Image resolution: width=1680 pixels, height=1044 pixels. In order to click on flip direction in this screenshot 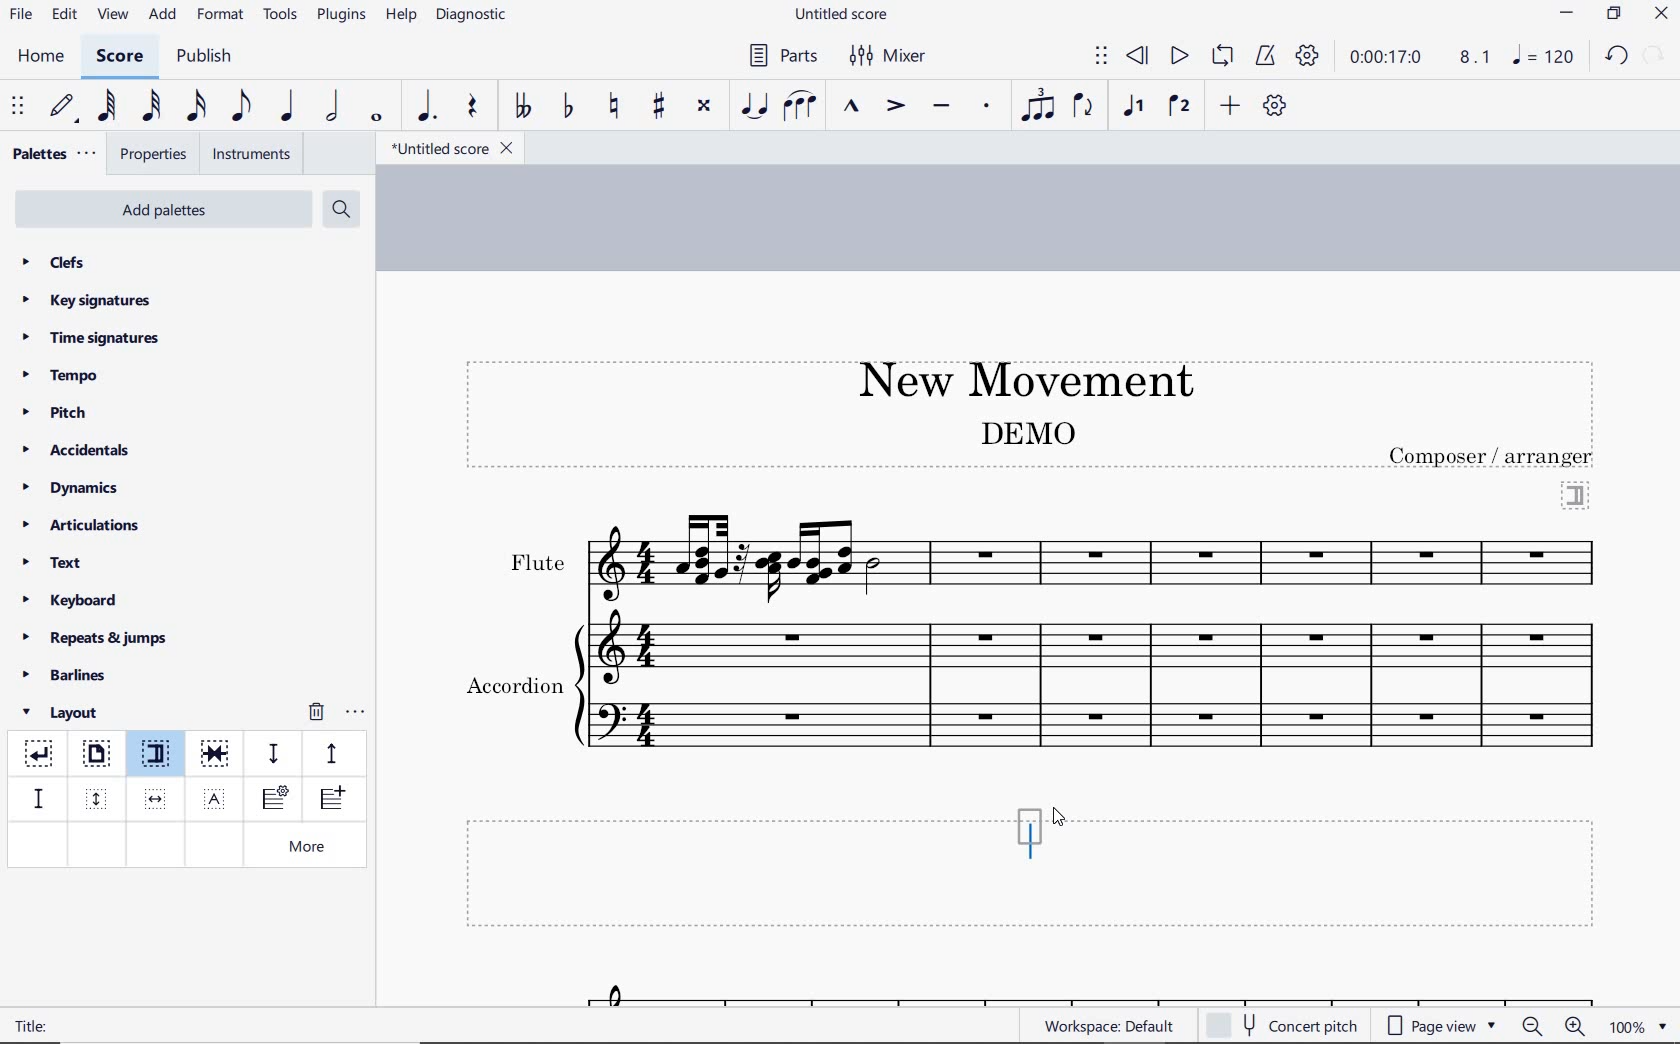, I will do `click(1084, 104)`.